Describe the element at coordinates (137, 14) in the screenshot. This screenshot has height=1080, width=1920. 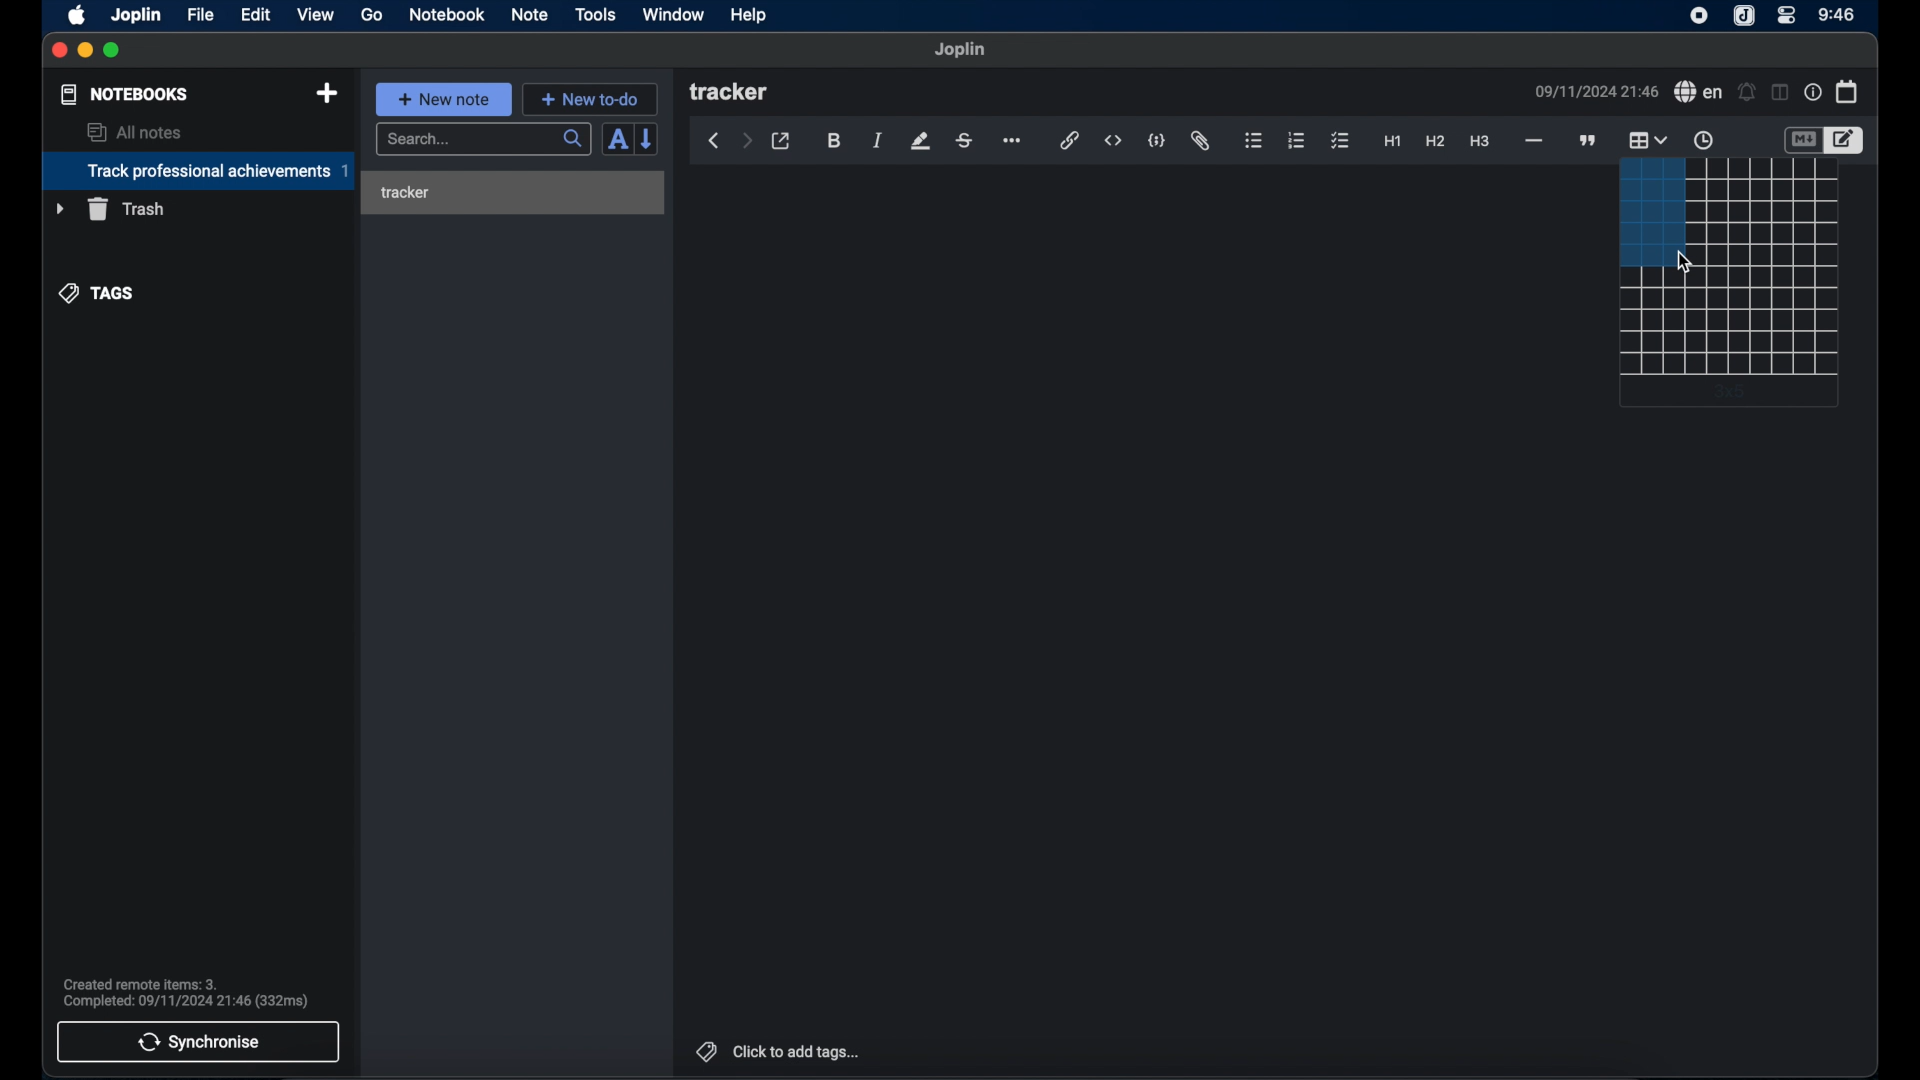
I see `joplin` at that location.